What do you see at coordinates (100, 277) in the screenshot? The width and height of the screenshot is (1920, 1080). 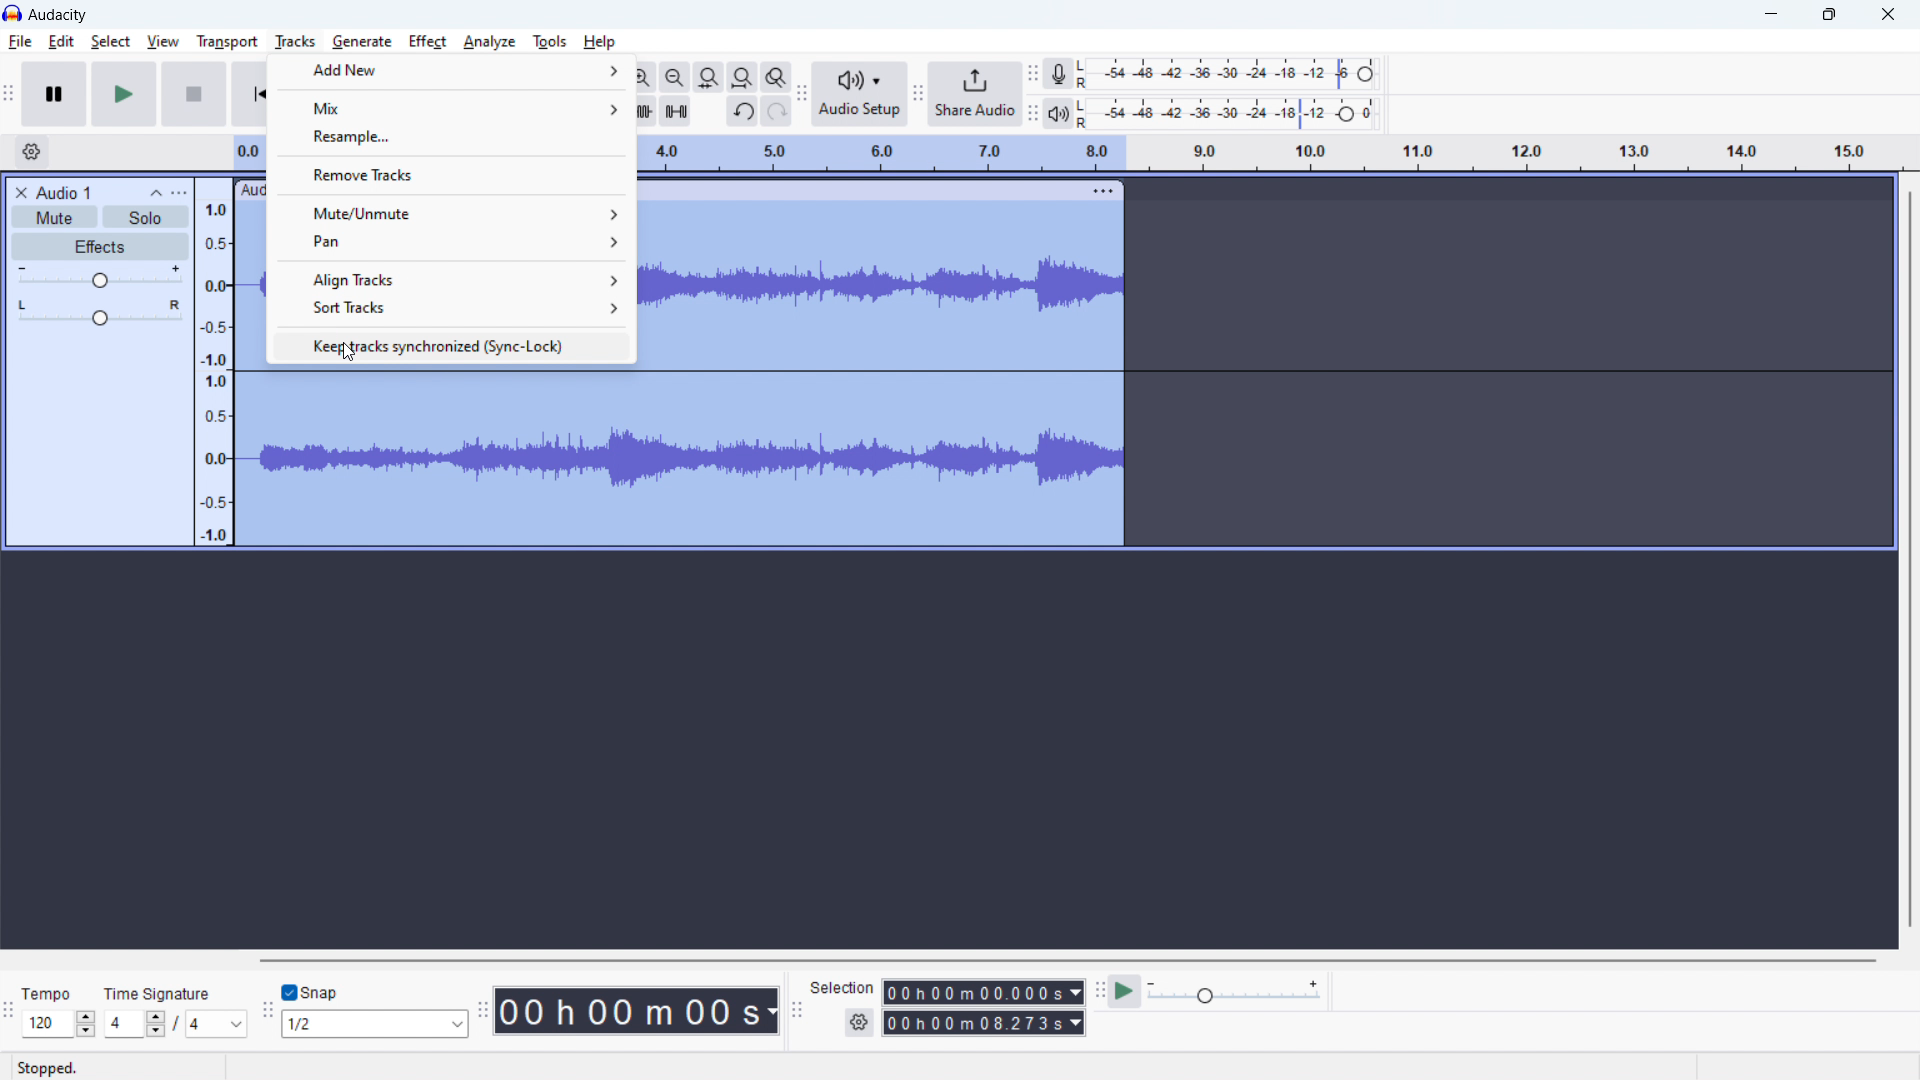 I see `gain` at bounding box center [100, 277].